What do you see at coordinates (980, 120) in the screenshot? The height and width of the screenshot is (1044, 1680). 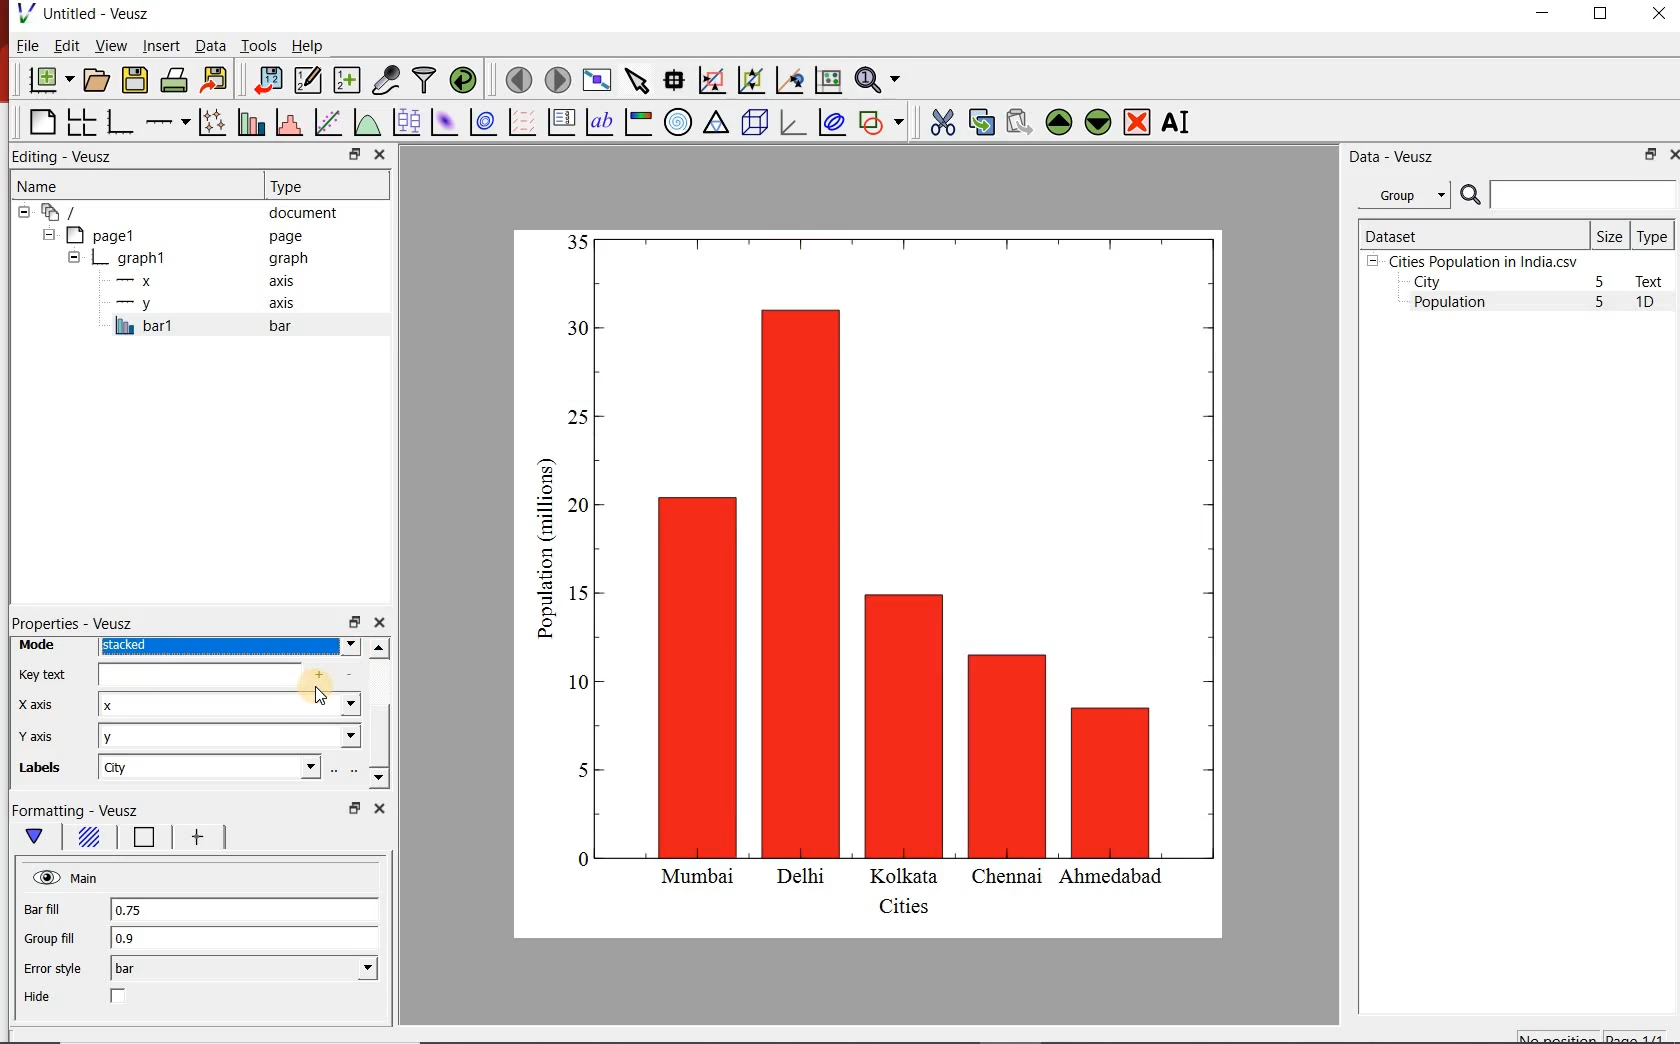 I see `copy the selected widget` at bounding box center [980, 120].